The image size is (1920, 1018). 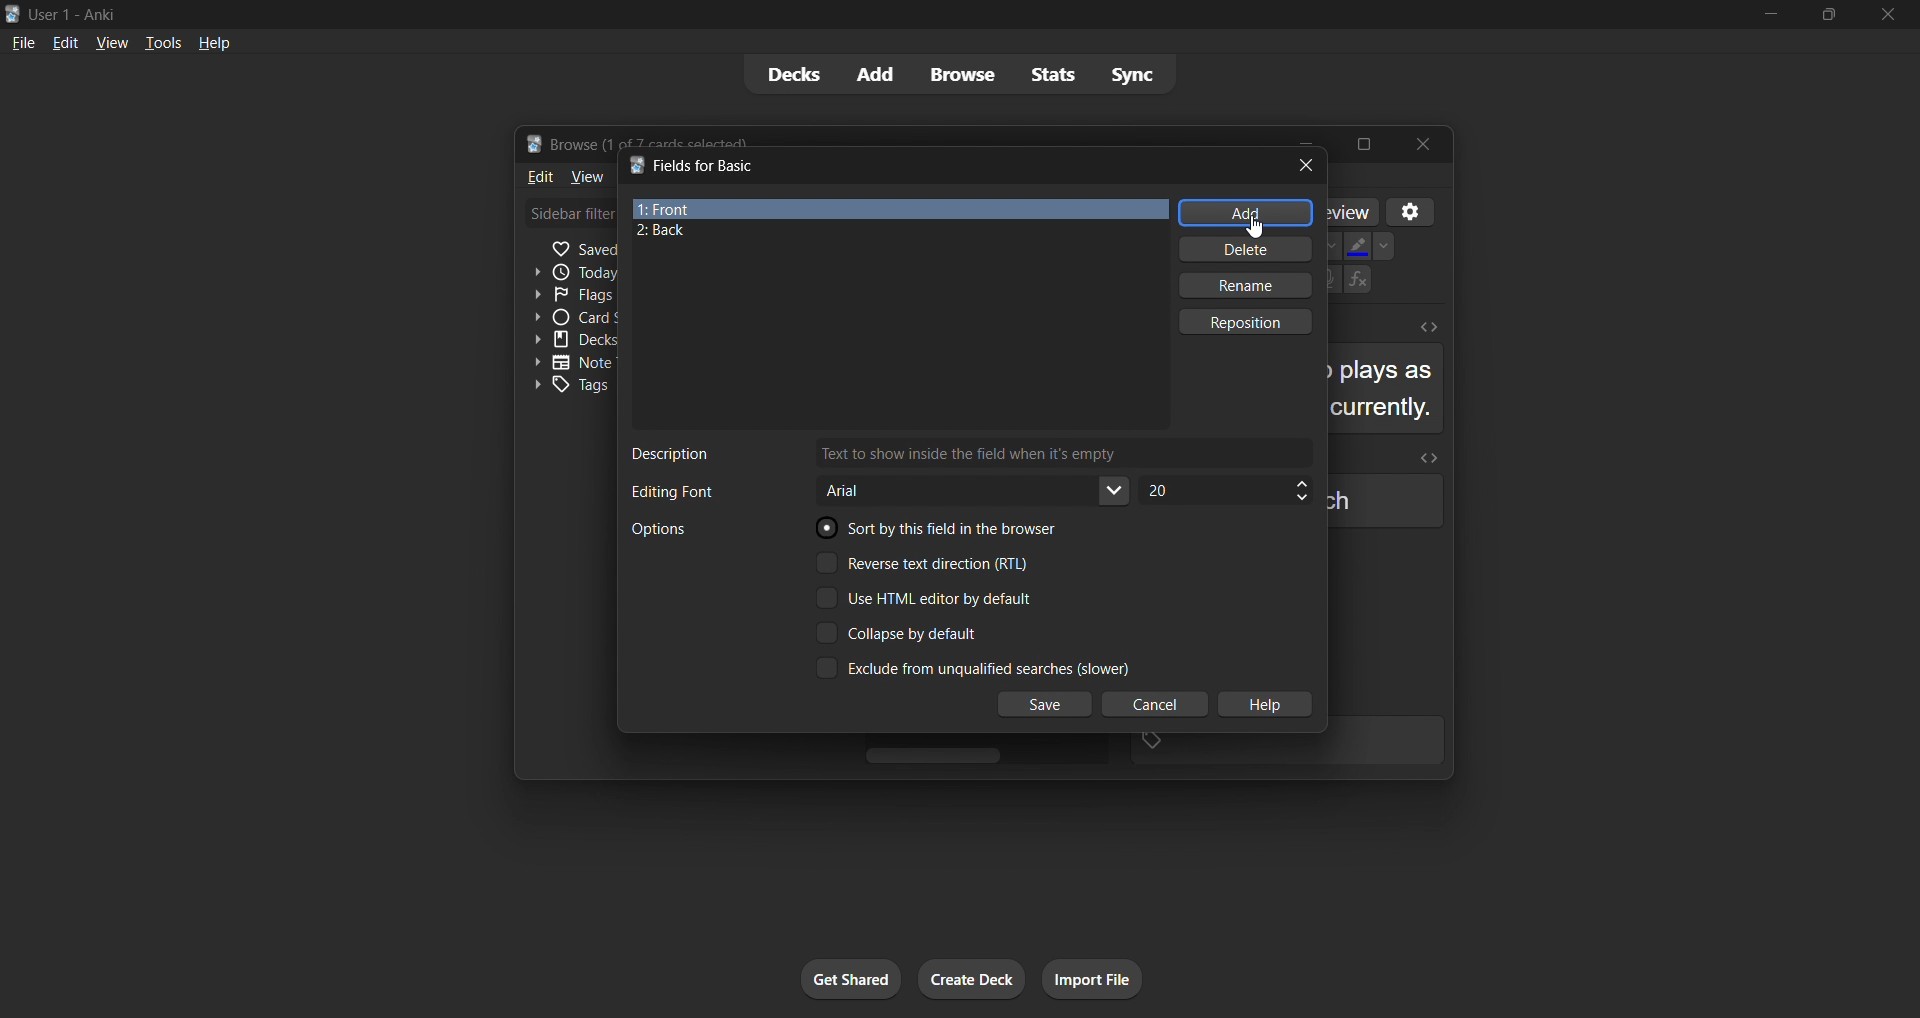 I want to click on cancel, so click(x=1148, y=704).